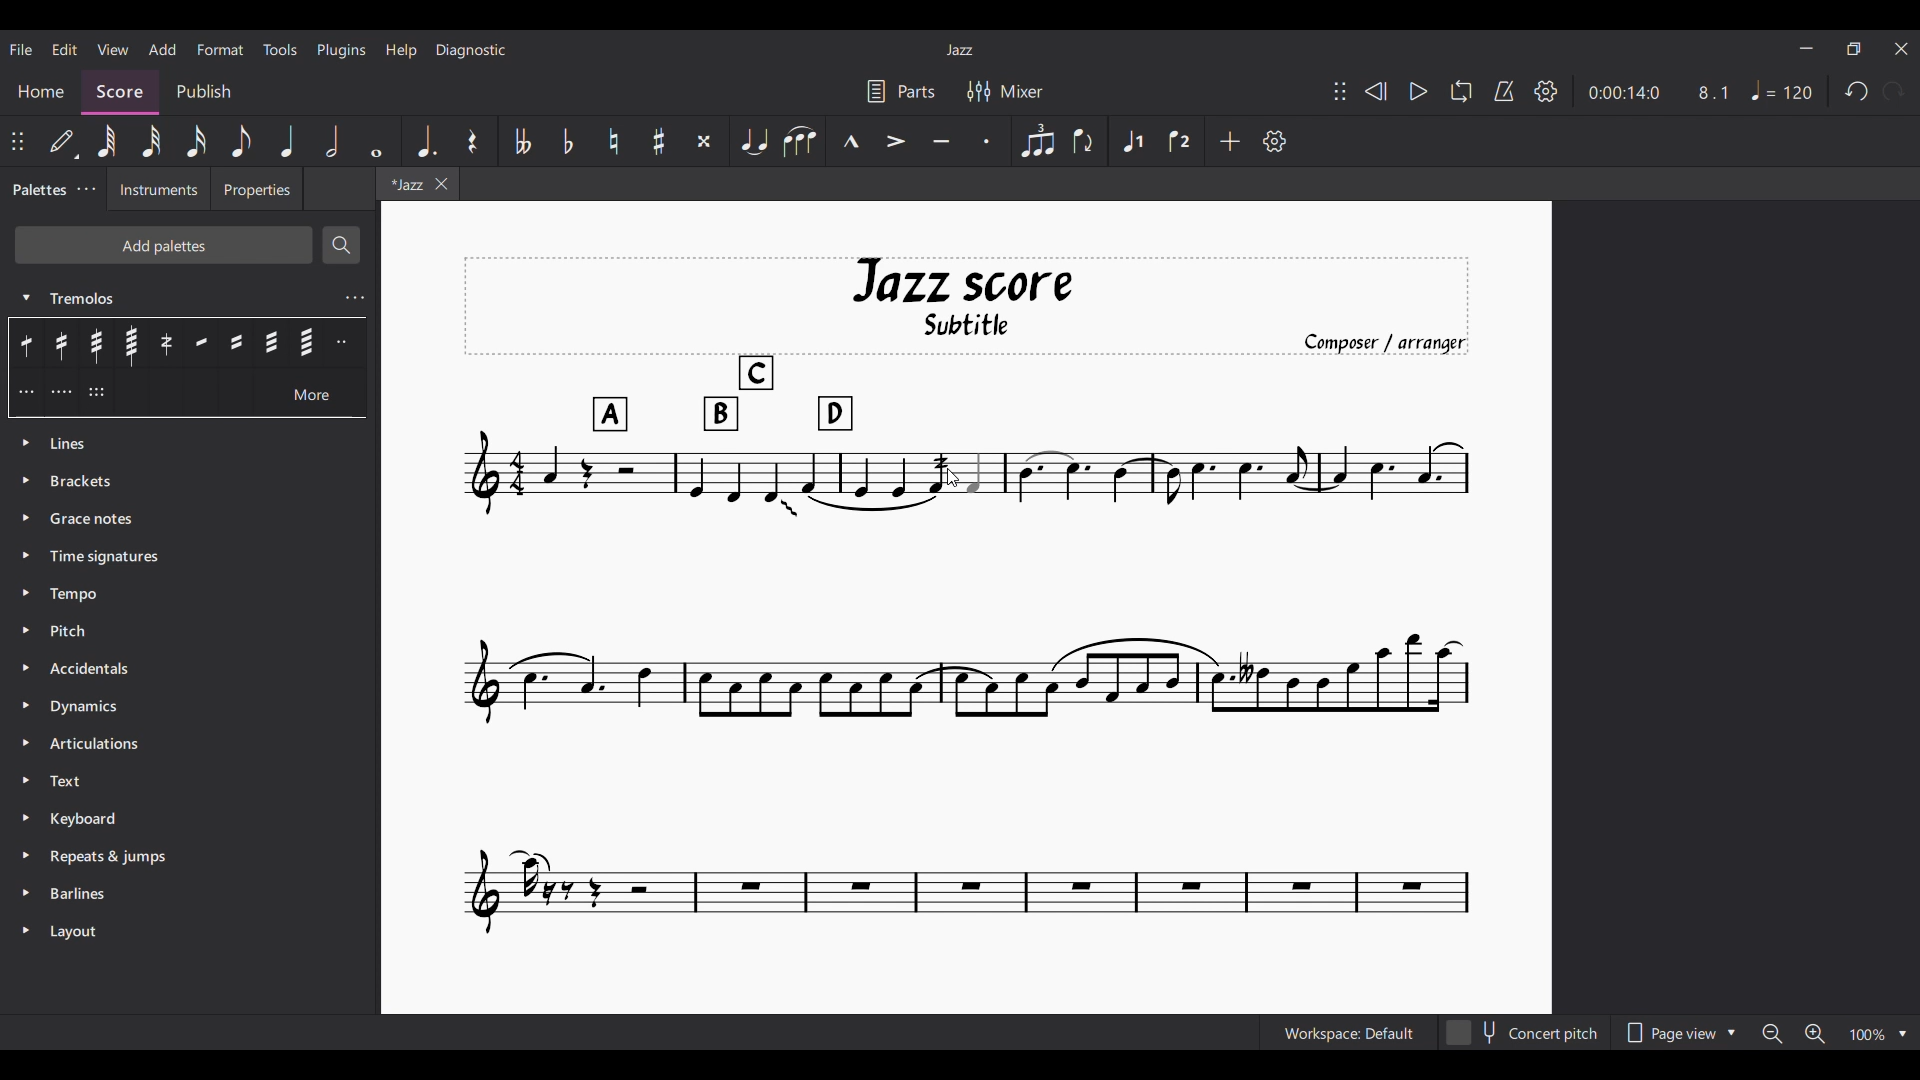 Image resolution: width=1920 pixels, height=1080 pixels. What do you see at coordinates (345, 342) in the screenshot?
I see `Divide measured Tremolo by 2` at bounding box center [345, 342].